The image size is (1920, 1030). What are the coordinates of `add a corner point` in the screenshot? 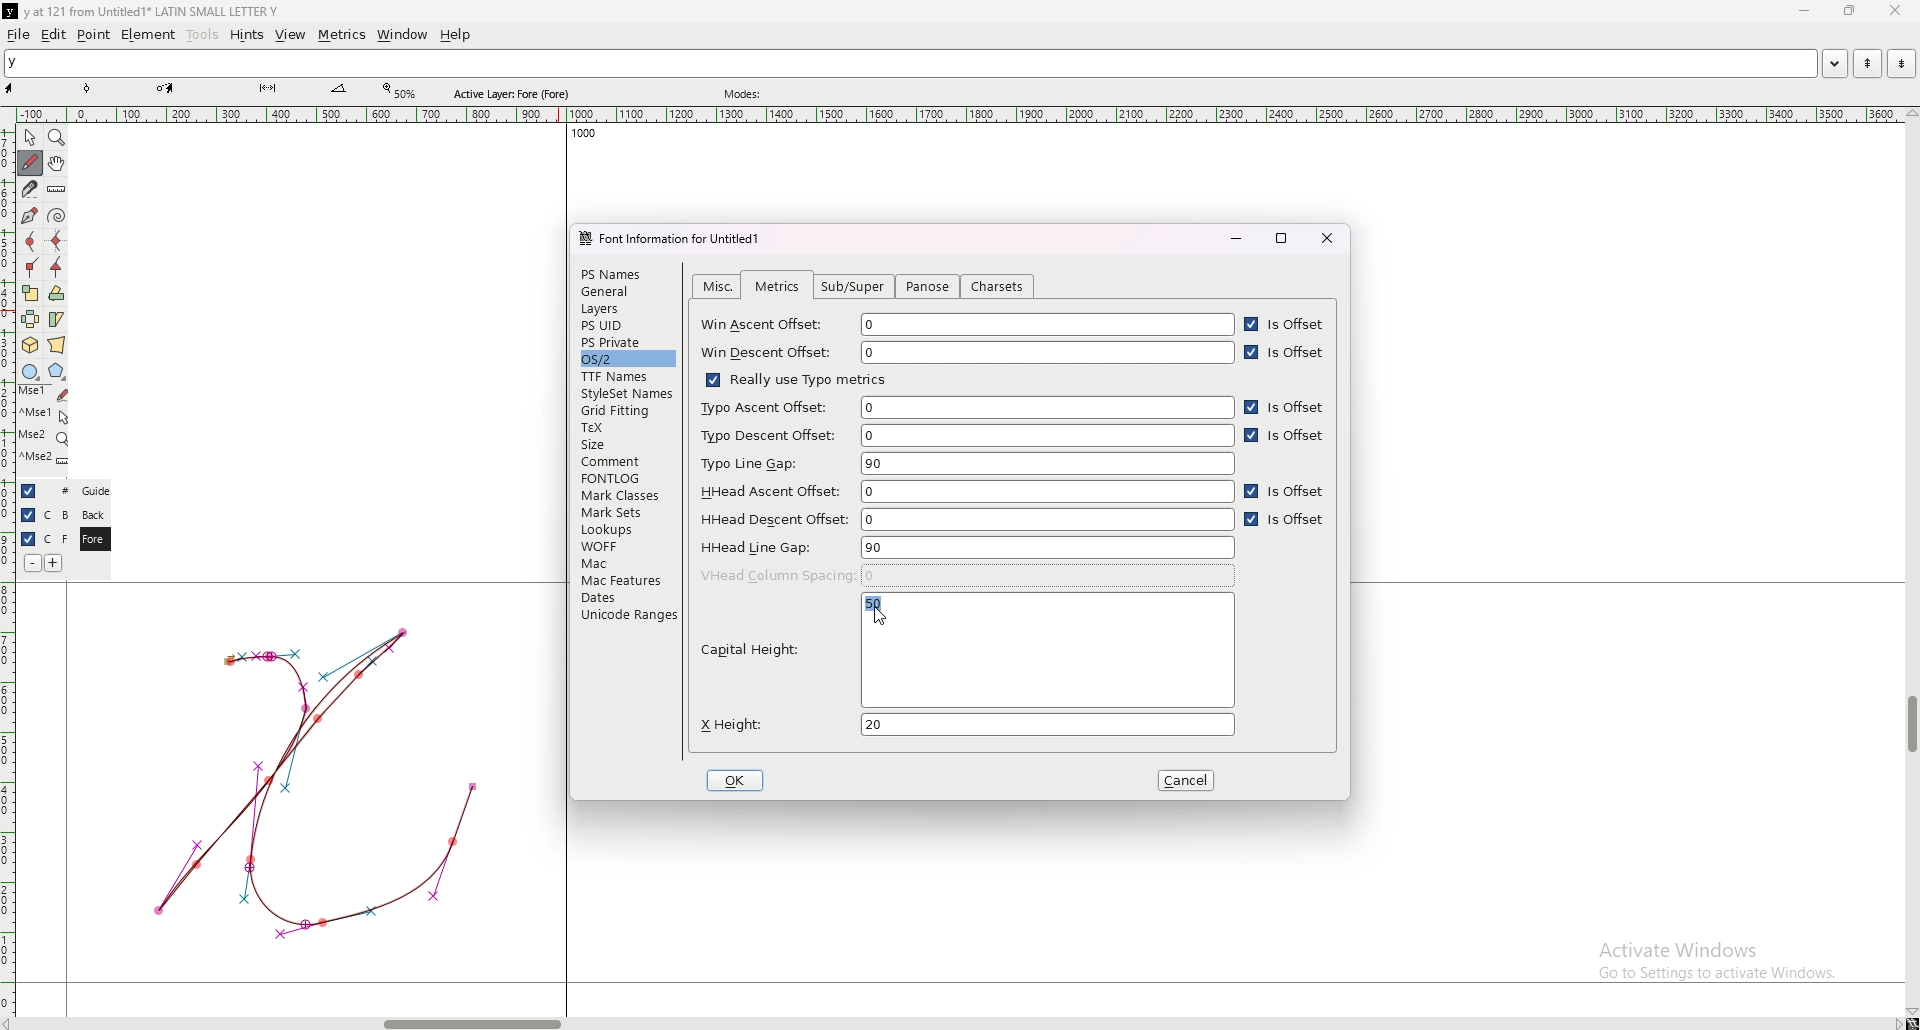 It's located at (31, 267).